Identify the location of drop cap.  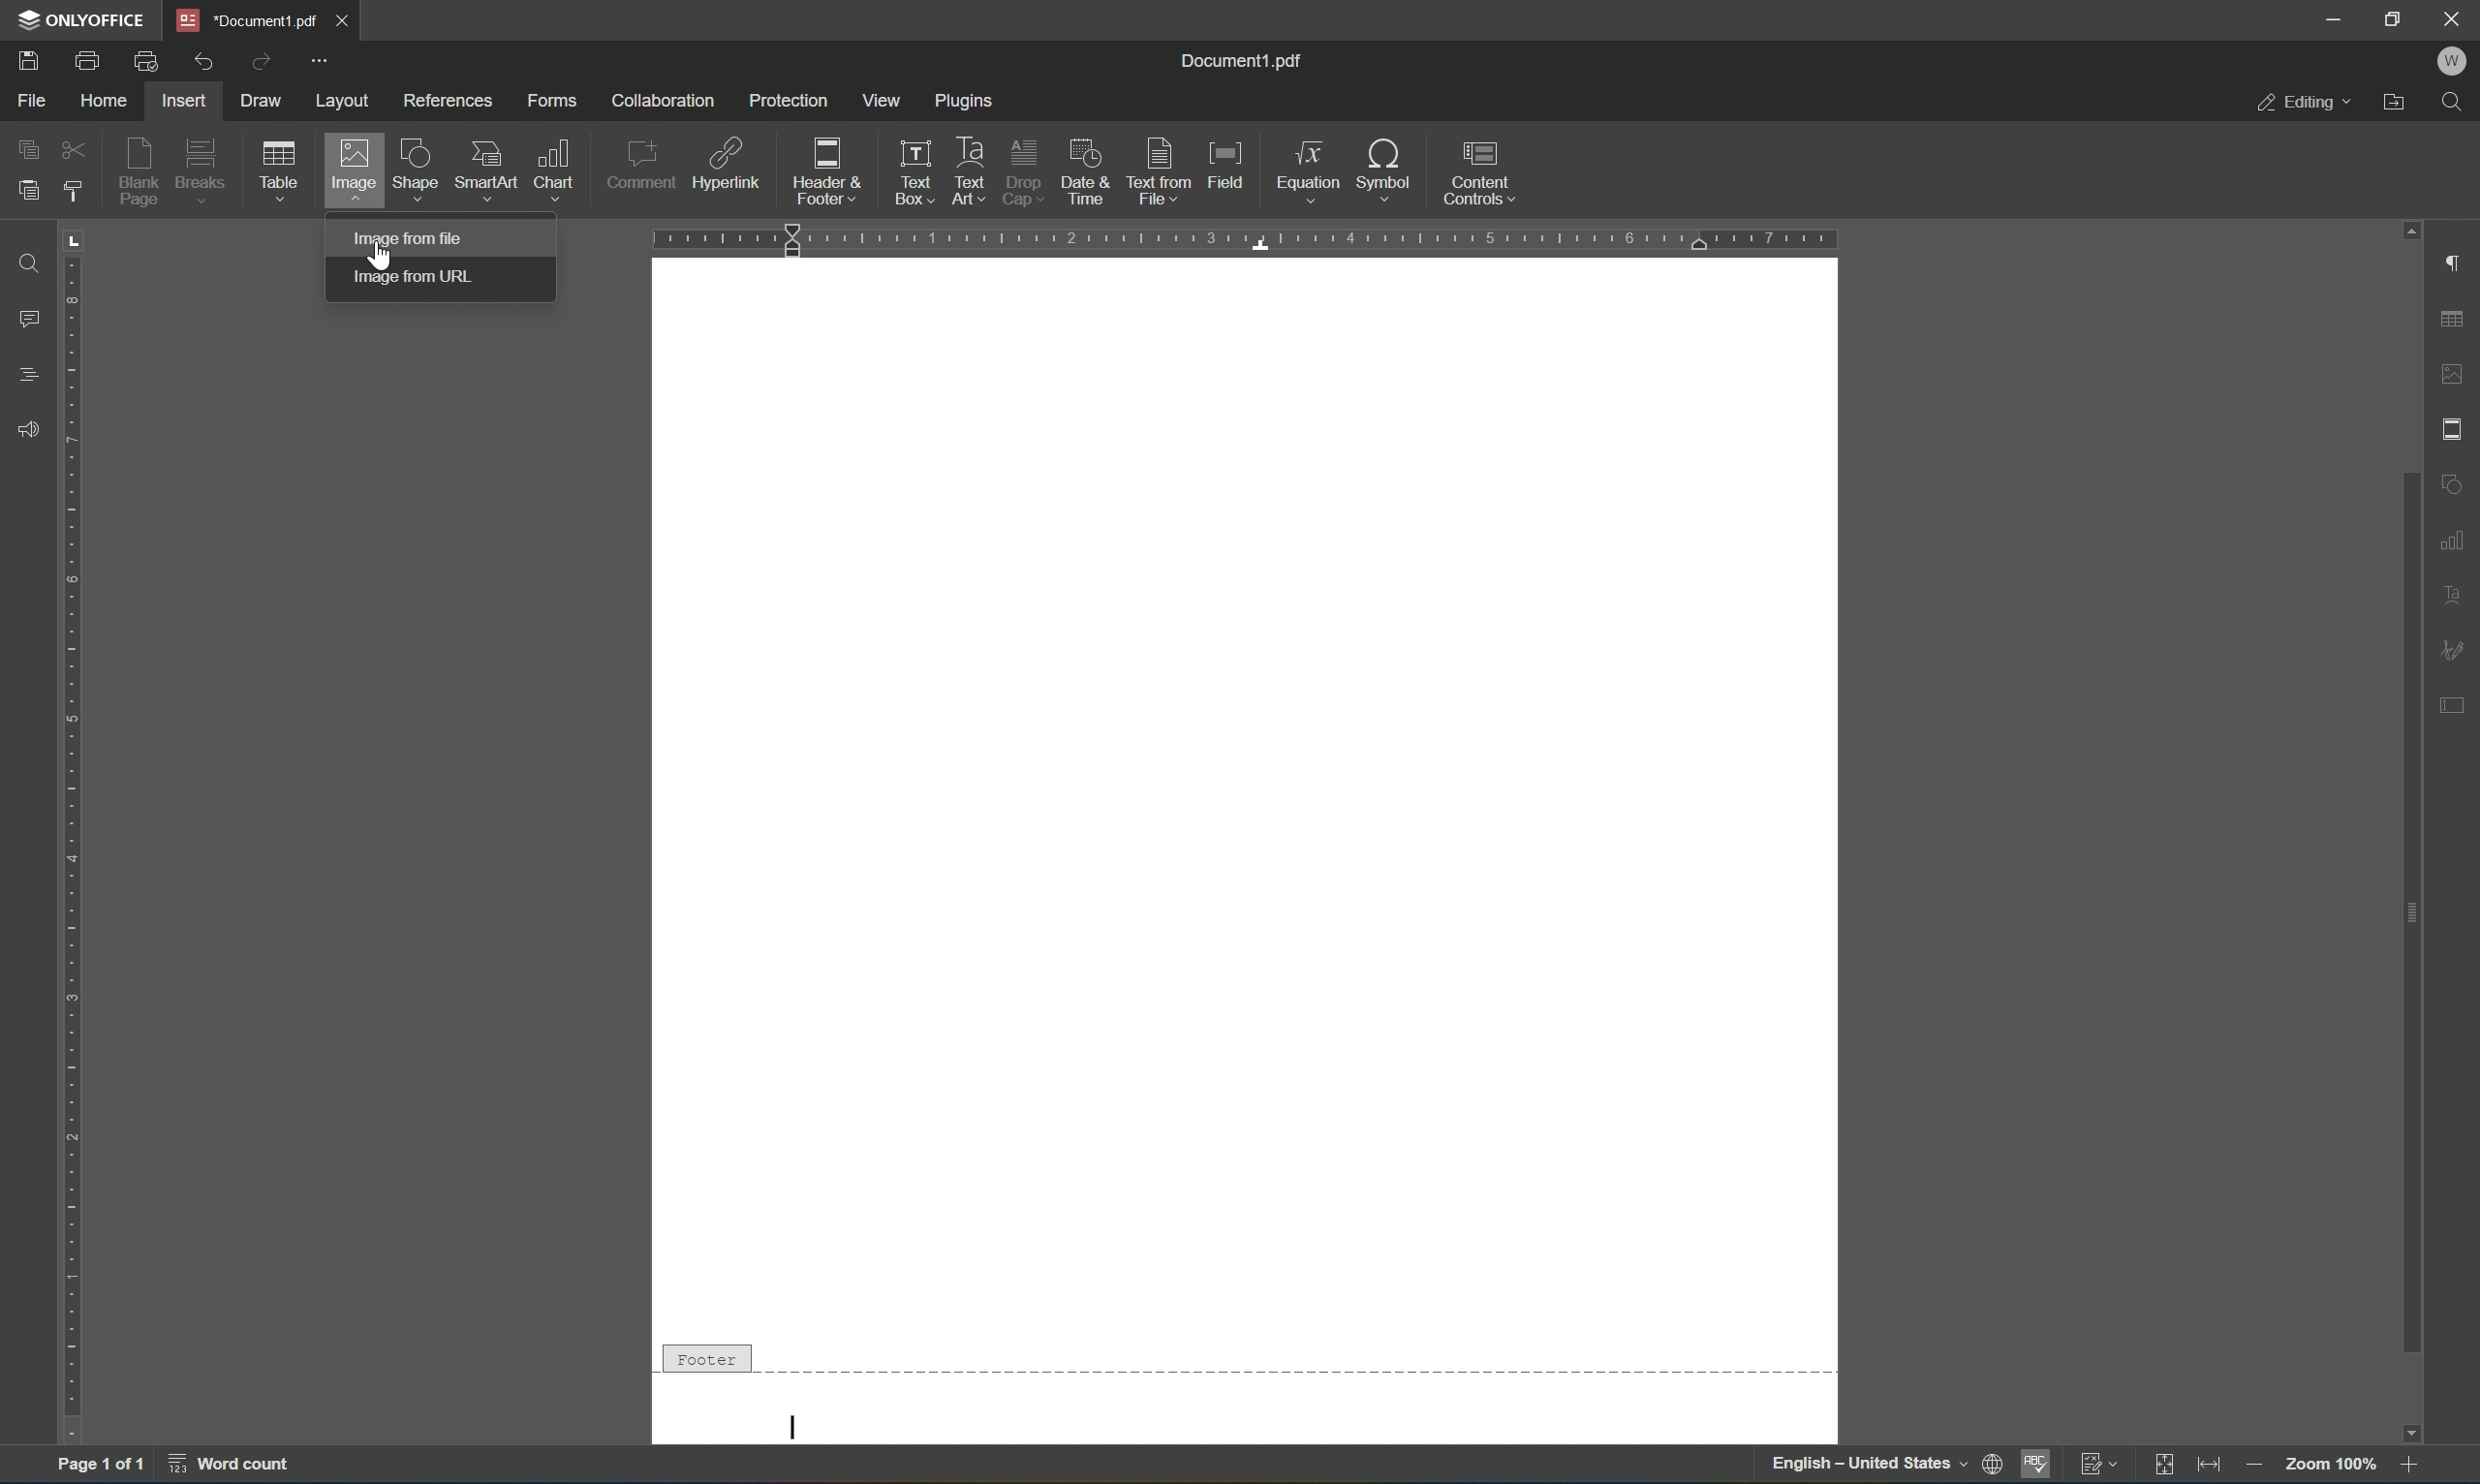
(1026, 154).